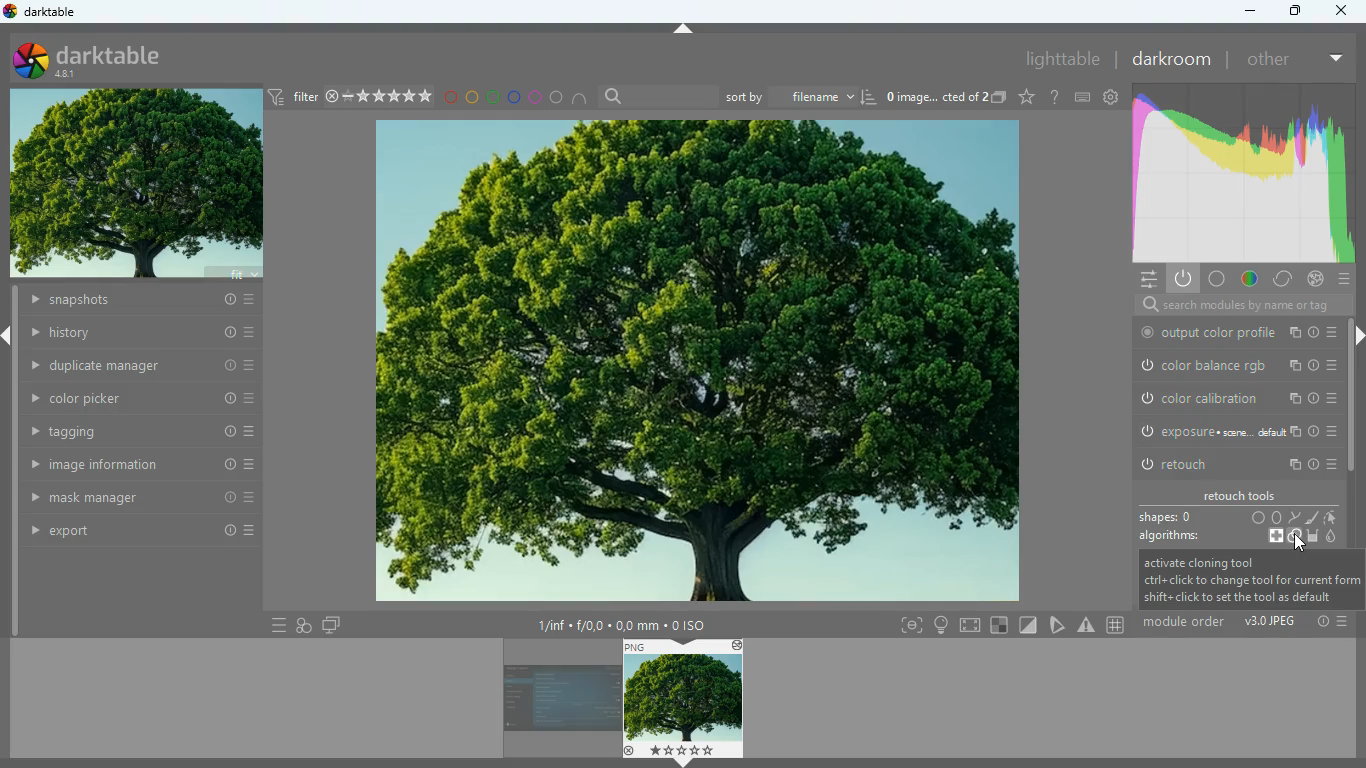  What do you see at coordinates (1236, 465) in the screenshot?
I see `retouch` at bounding box center [1236, 465].